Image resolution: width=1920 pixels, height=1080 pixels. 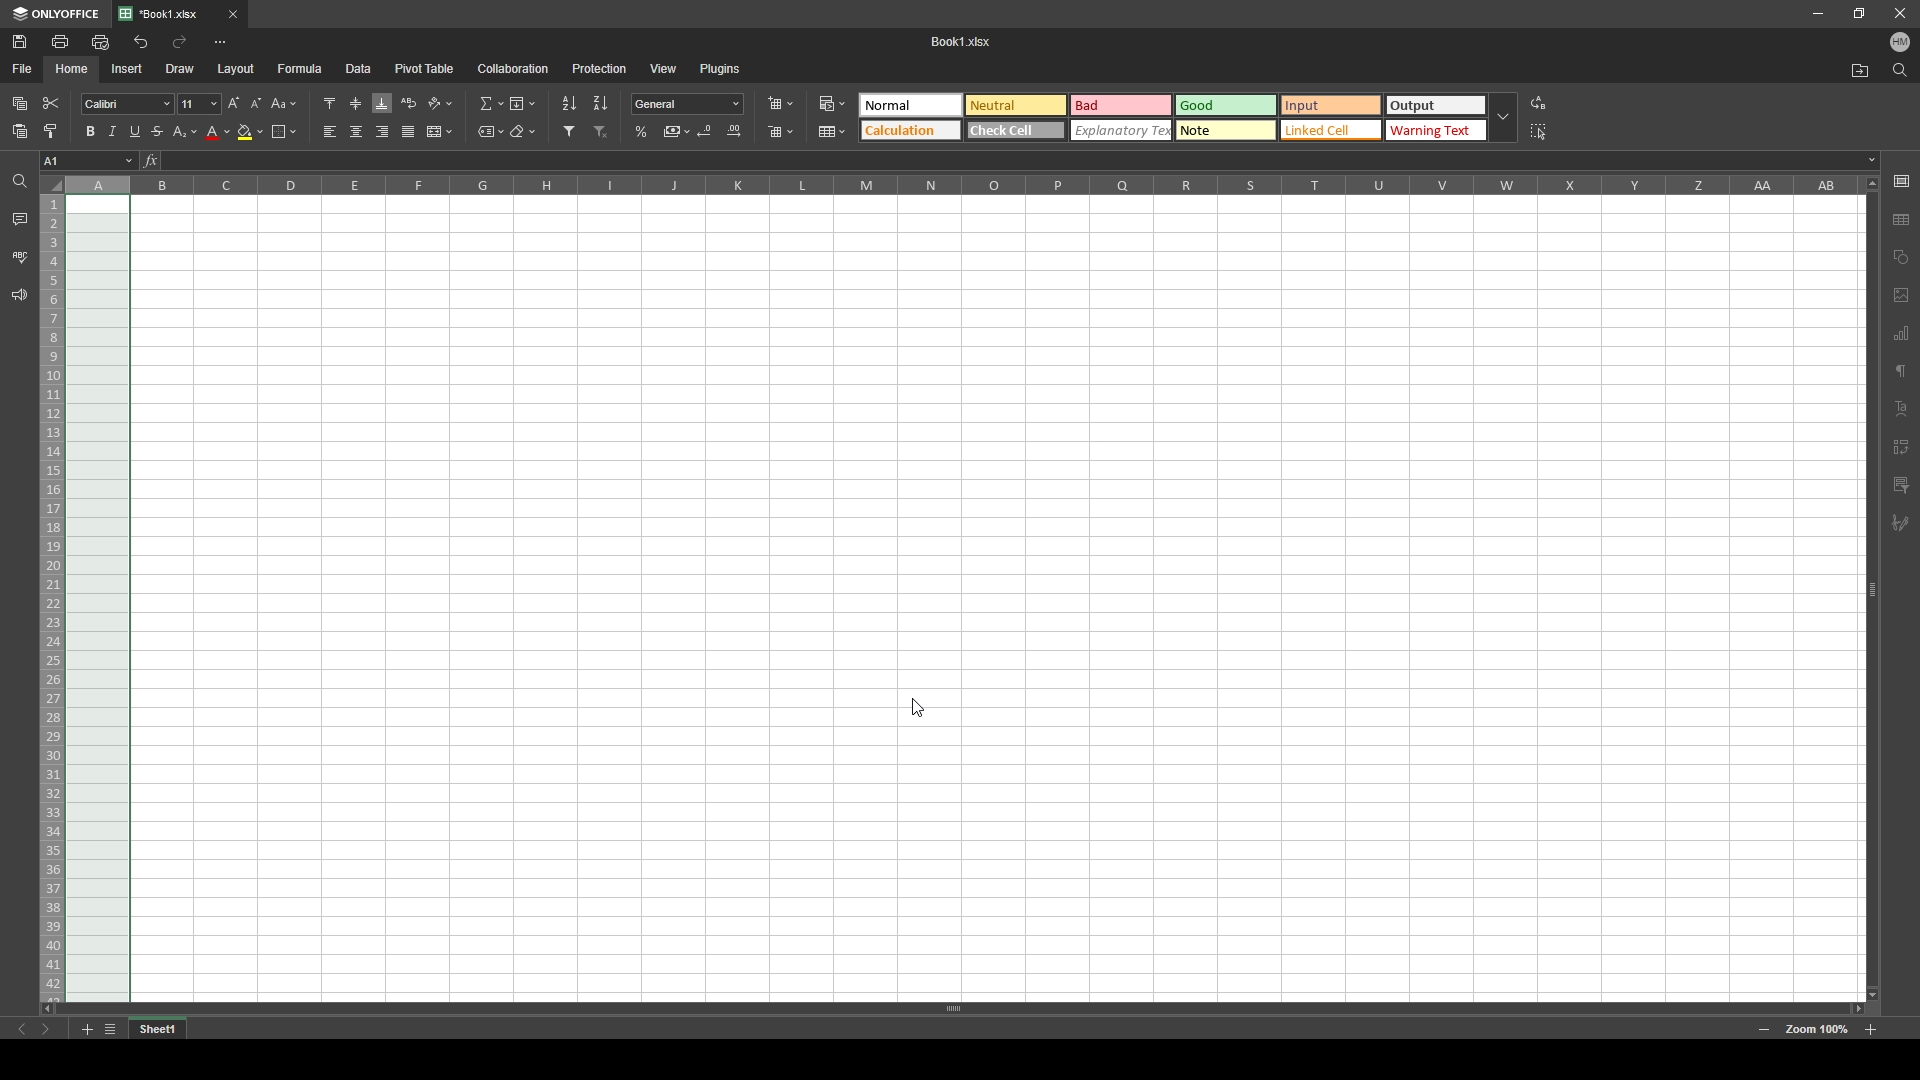 I want to click on cut, so click(x=52, y=104).